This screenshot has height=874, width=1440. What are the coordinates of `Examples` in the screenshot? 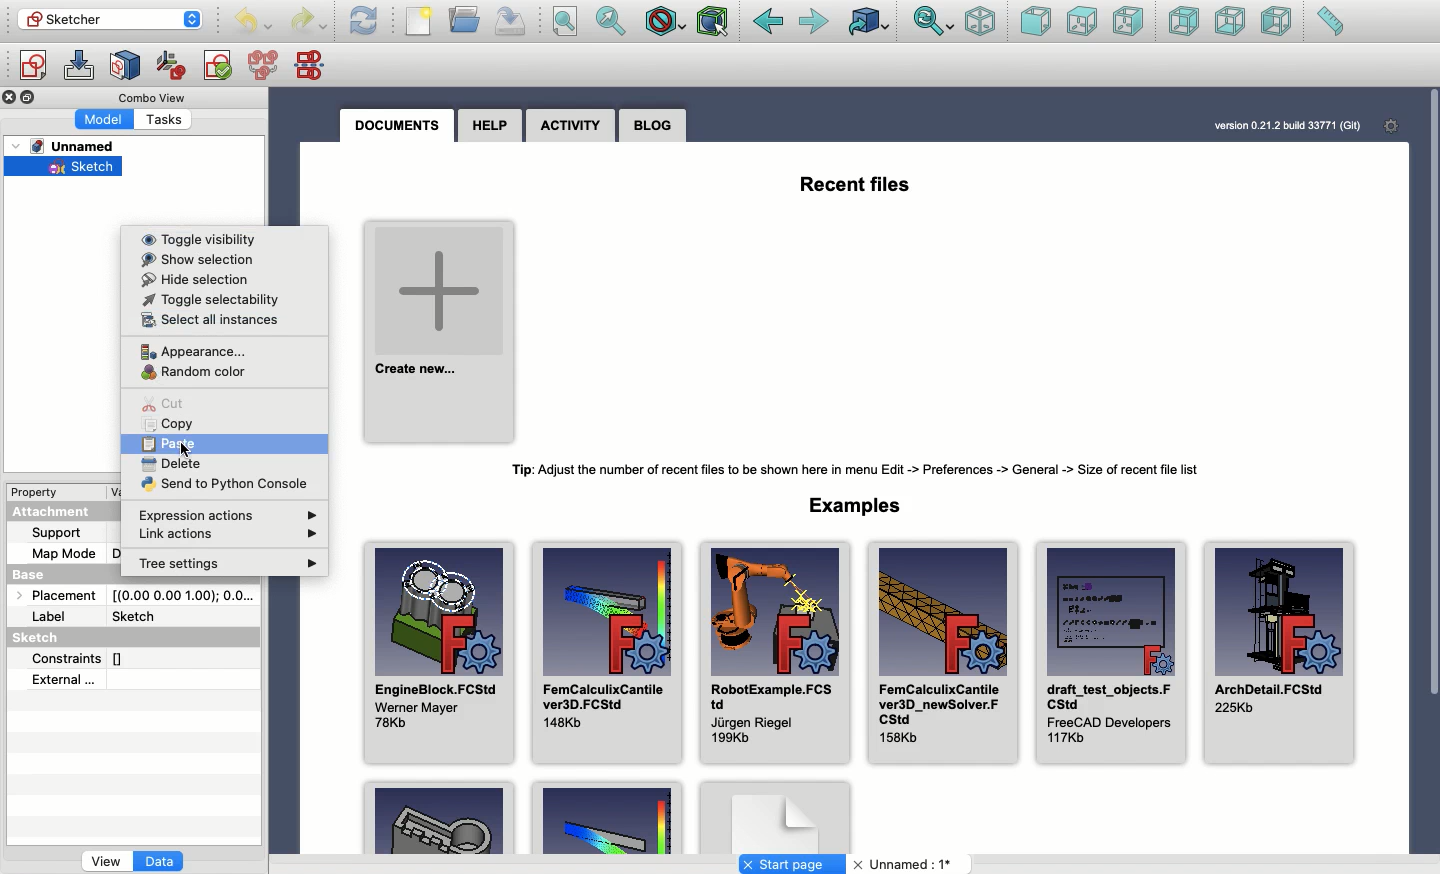 It's located at (861, 504).